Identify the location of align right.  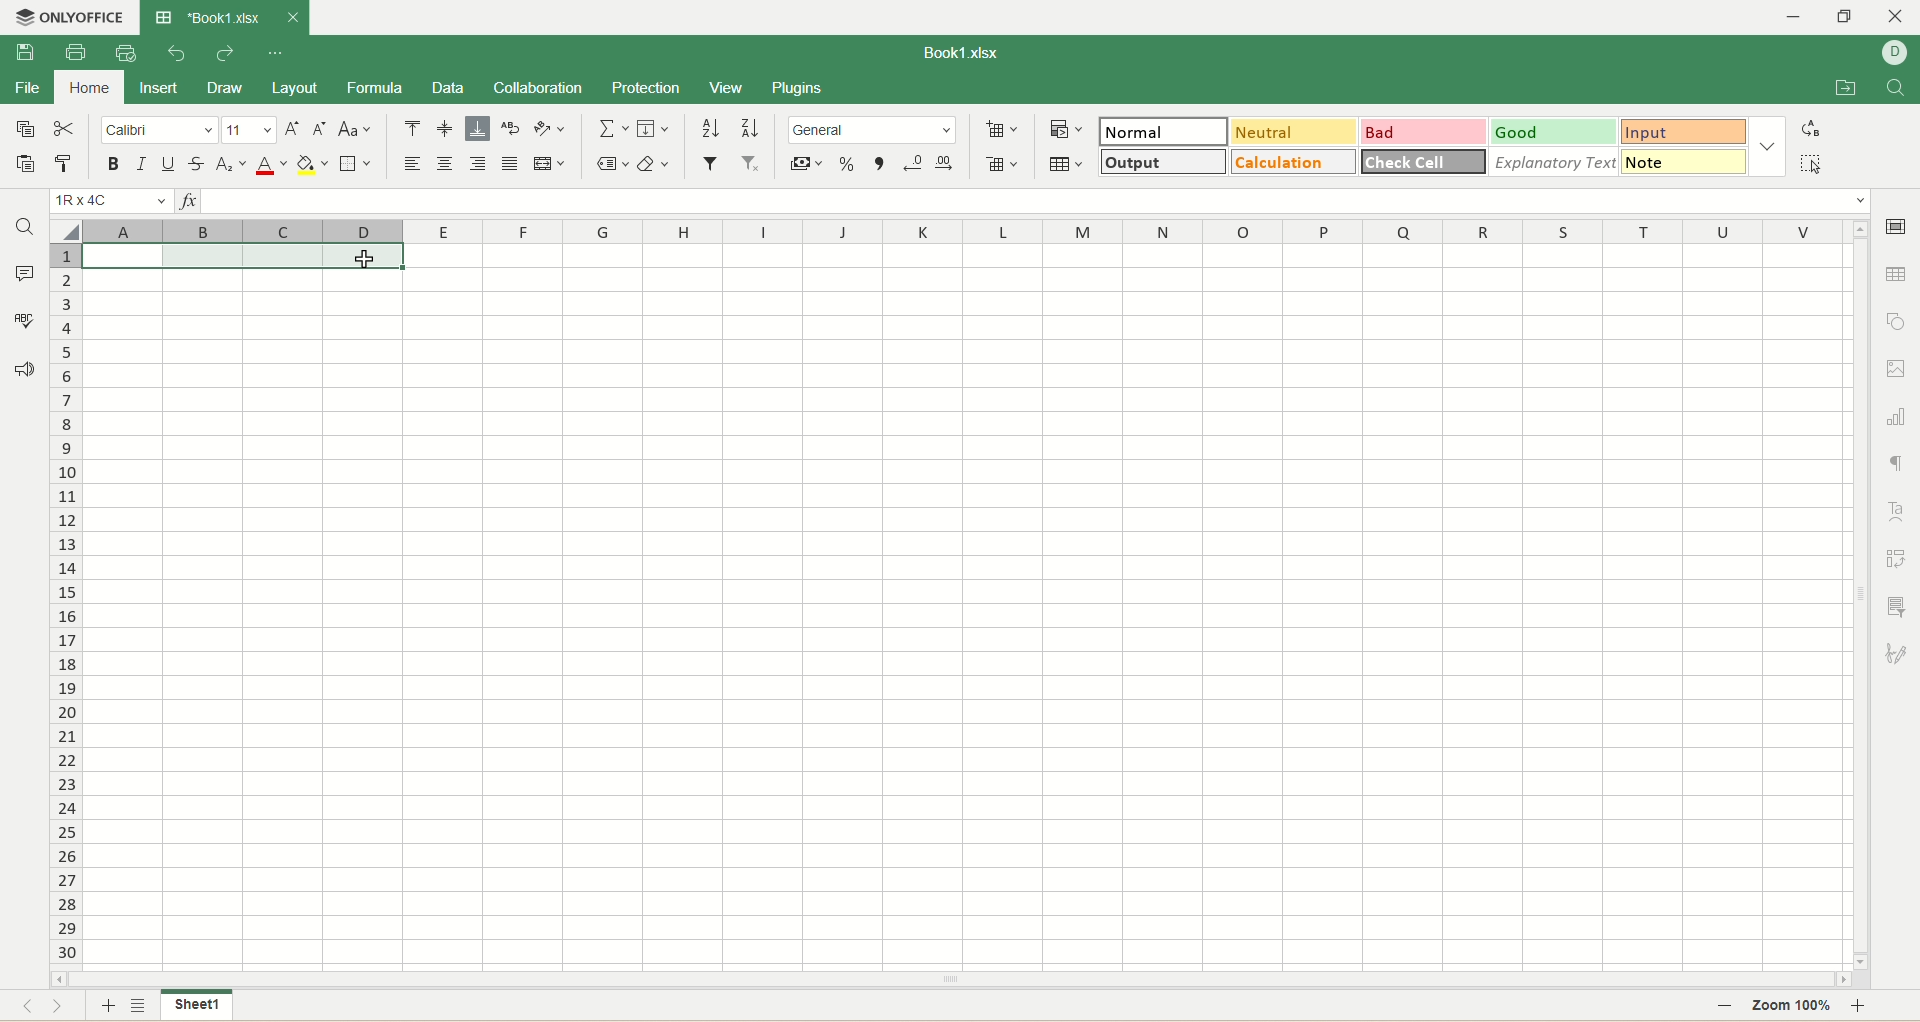
(478, 164).